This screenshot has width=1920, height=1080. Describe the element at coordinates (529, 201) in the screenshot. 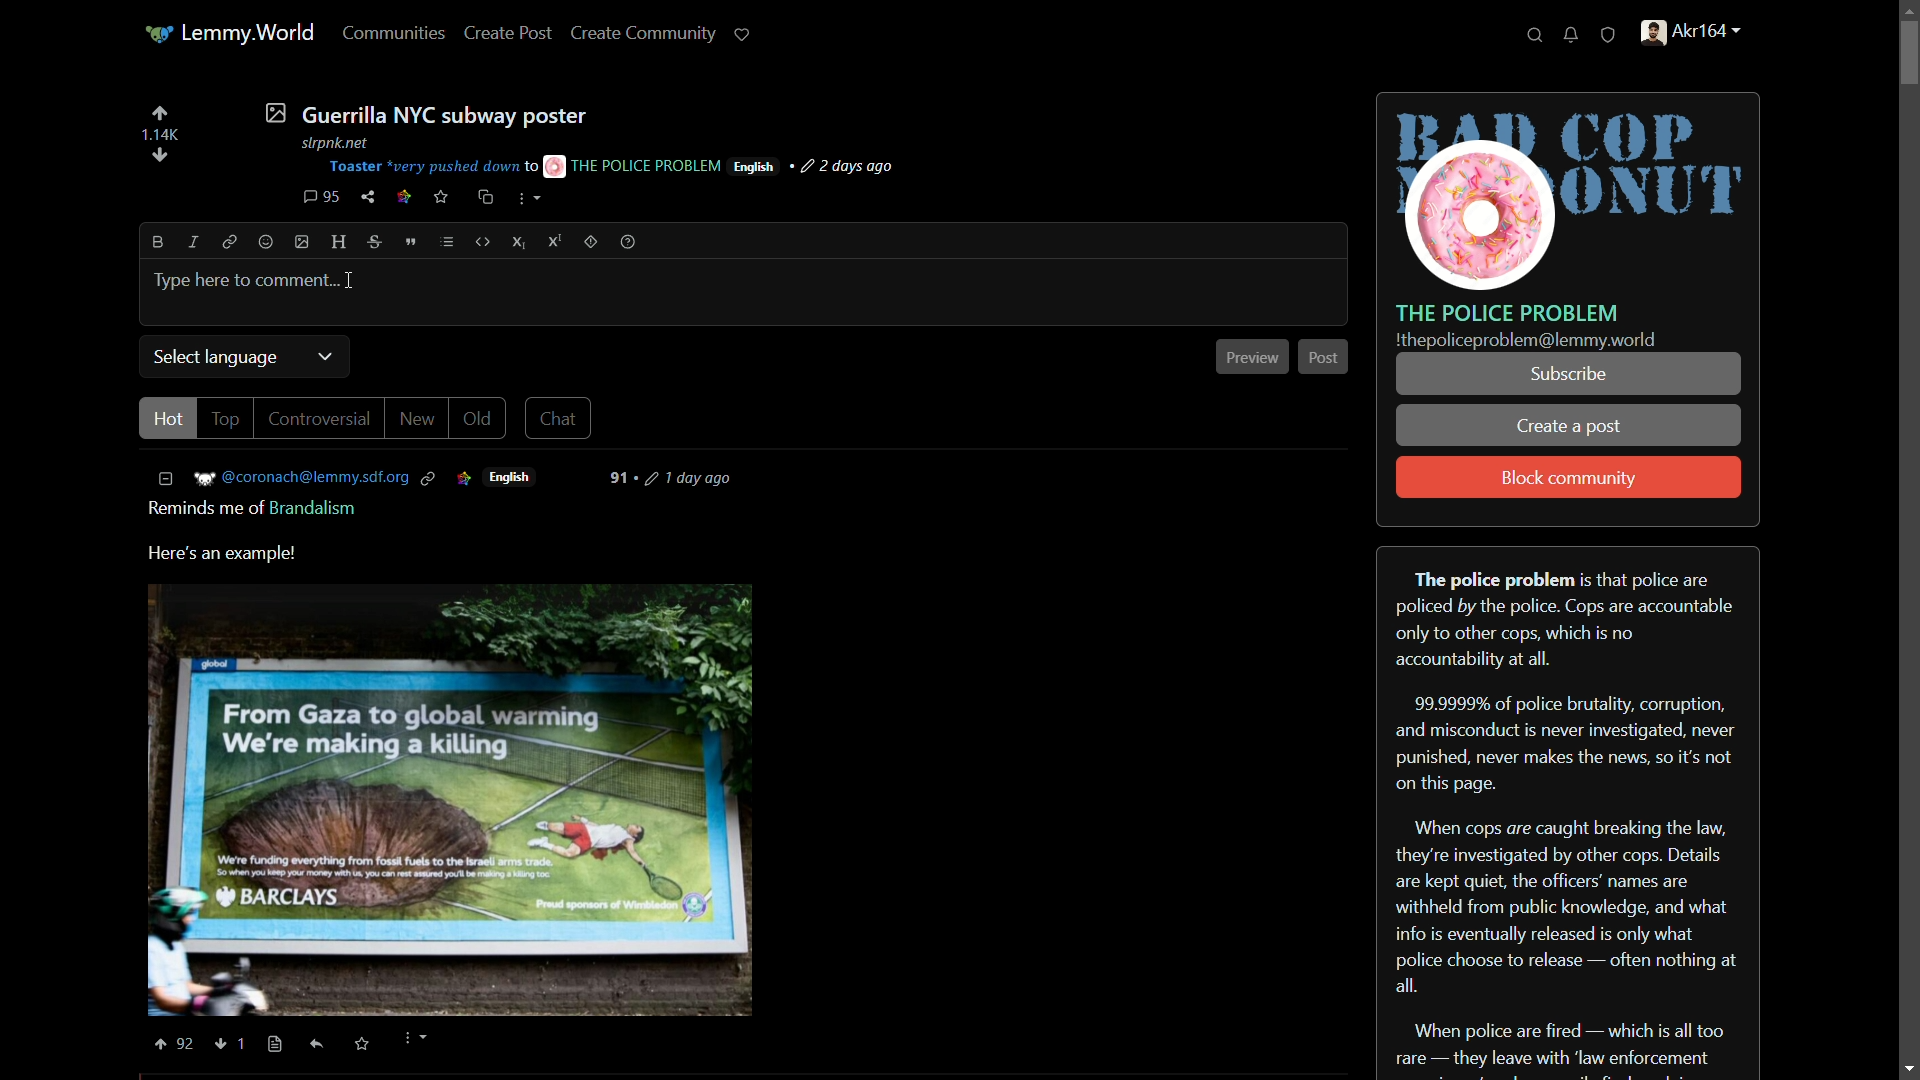

I see `more options` at that location.